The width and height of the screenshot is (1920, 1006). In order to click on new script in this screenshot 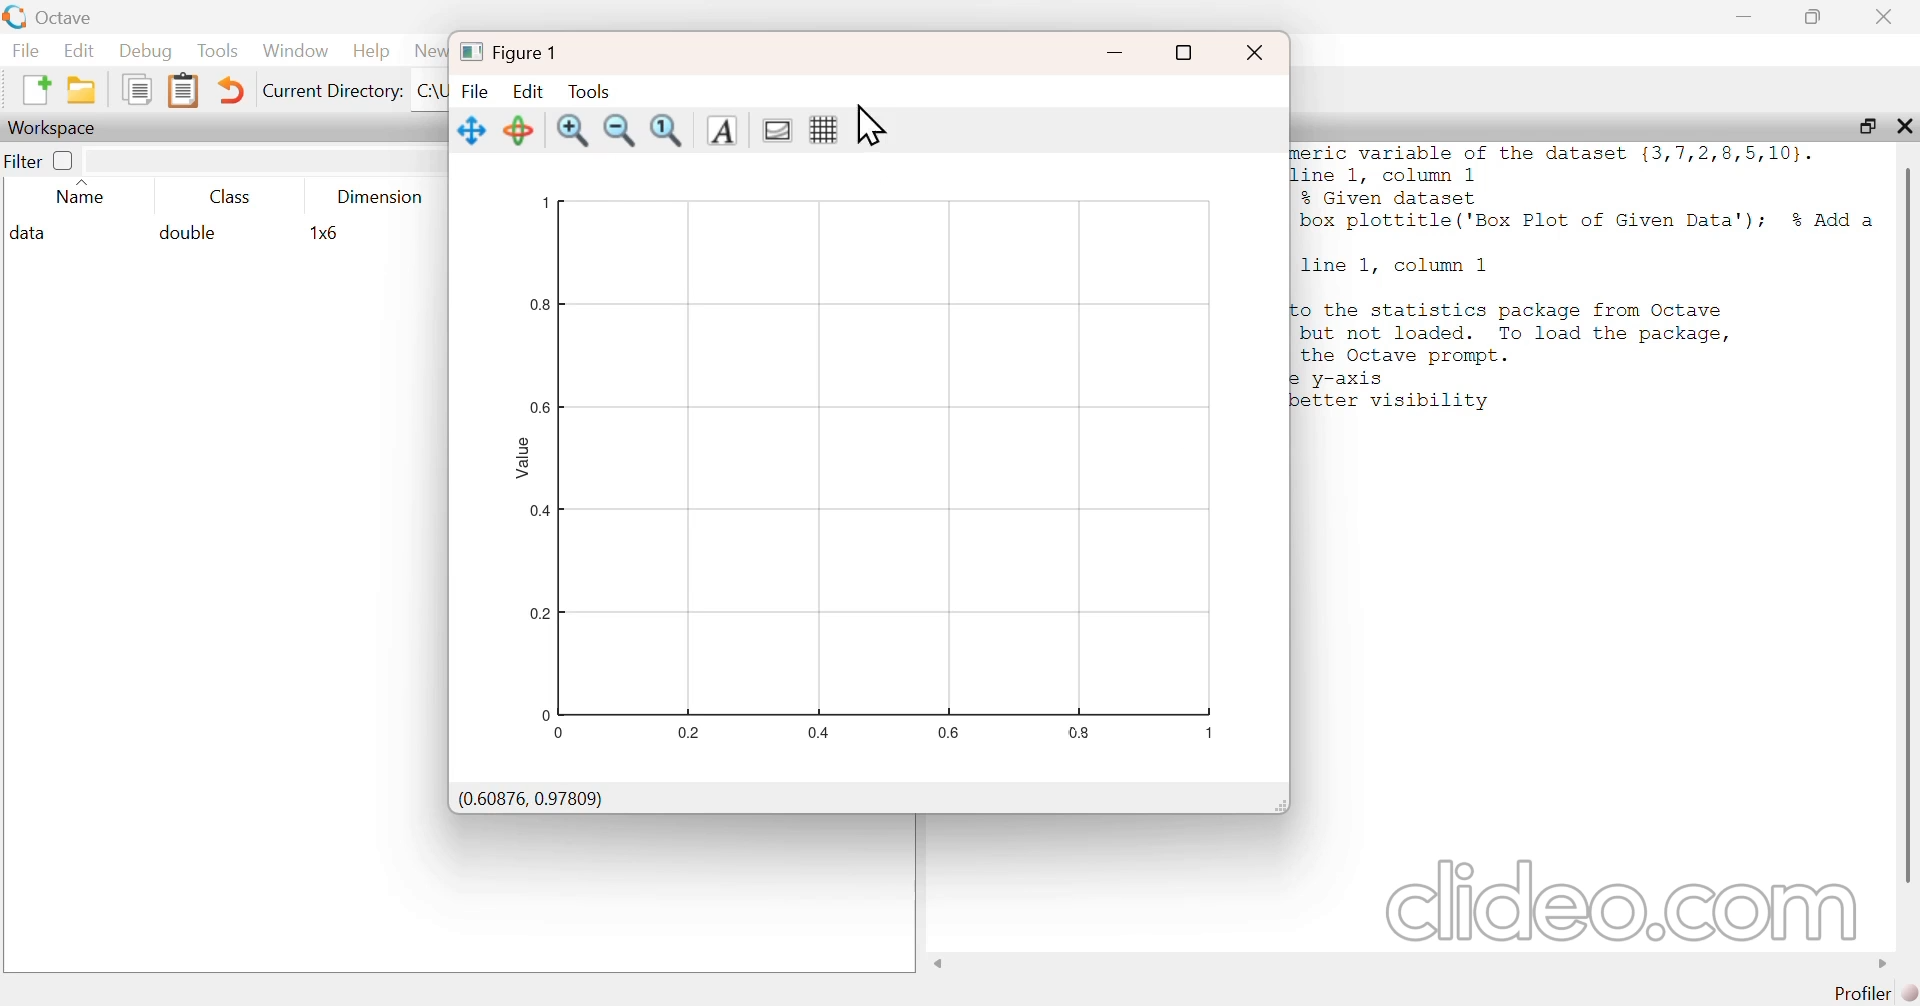, I will do `click(29, 88)`.